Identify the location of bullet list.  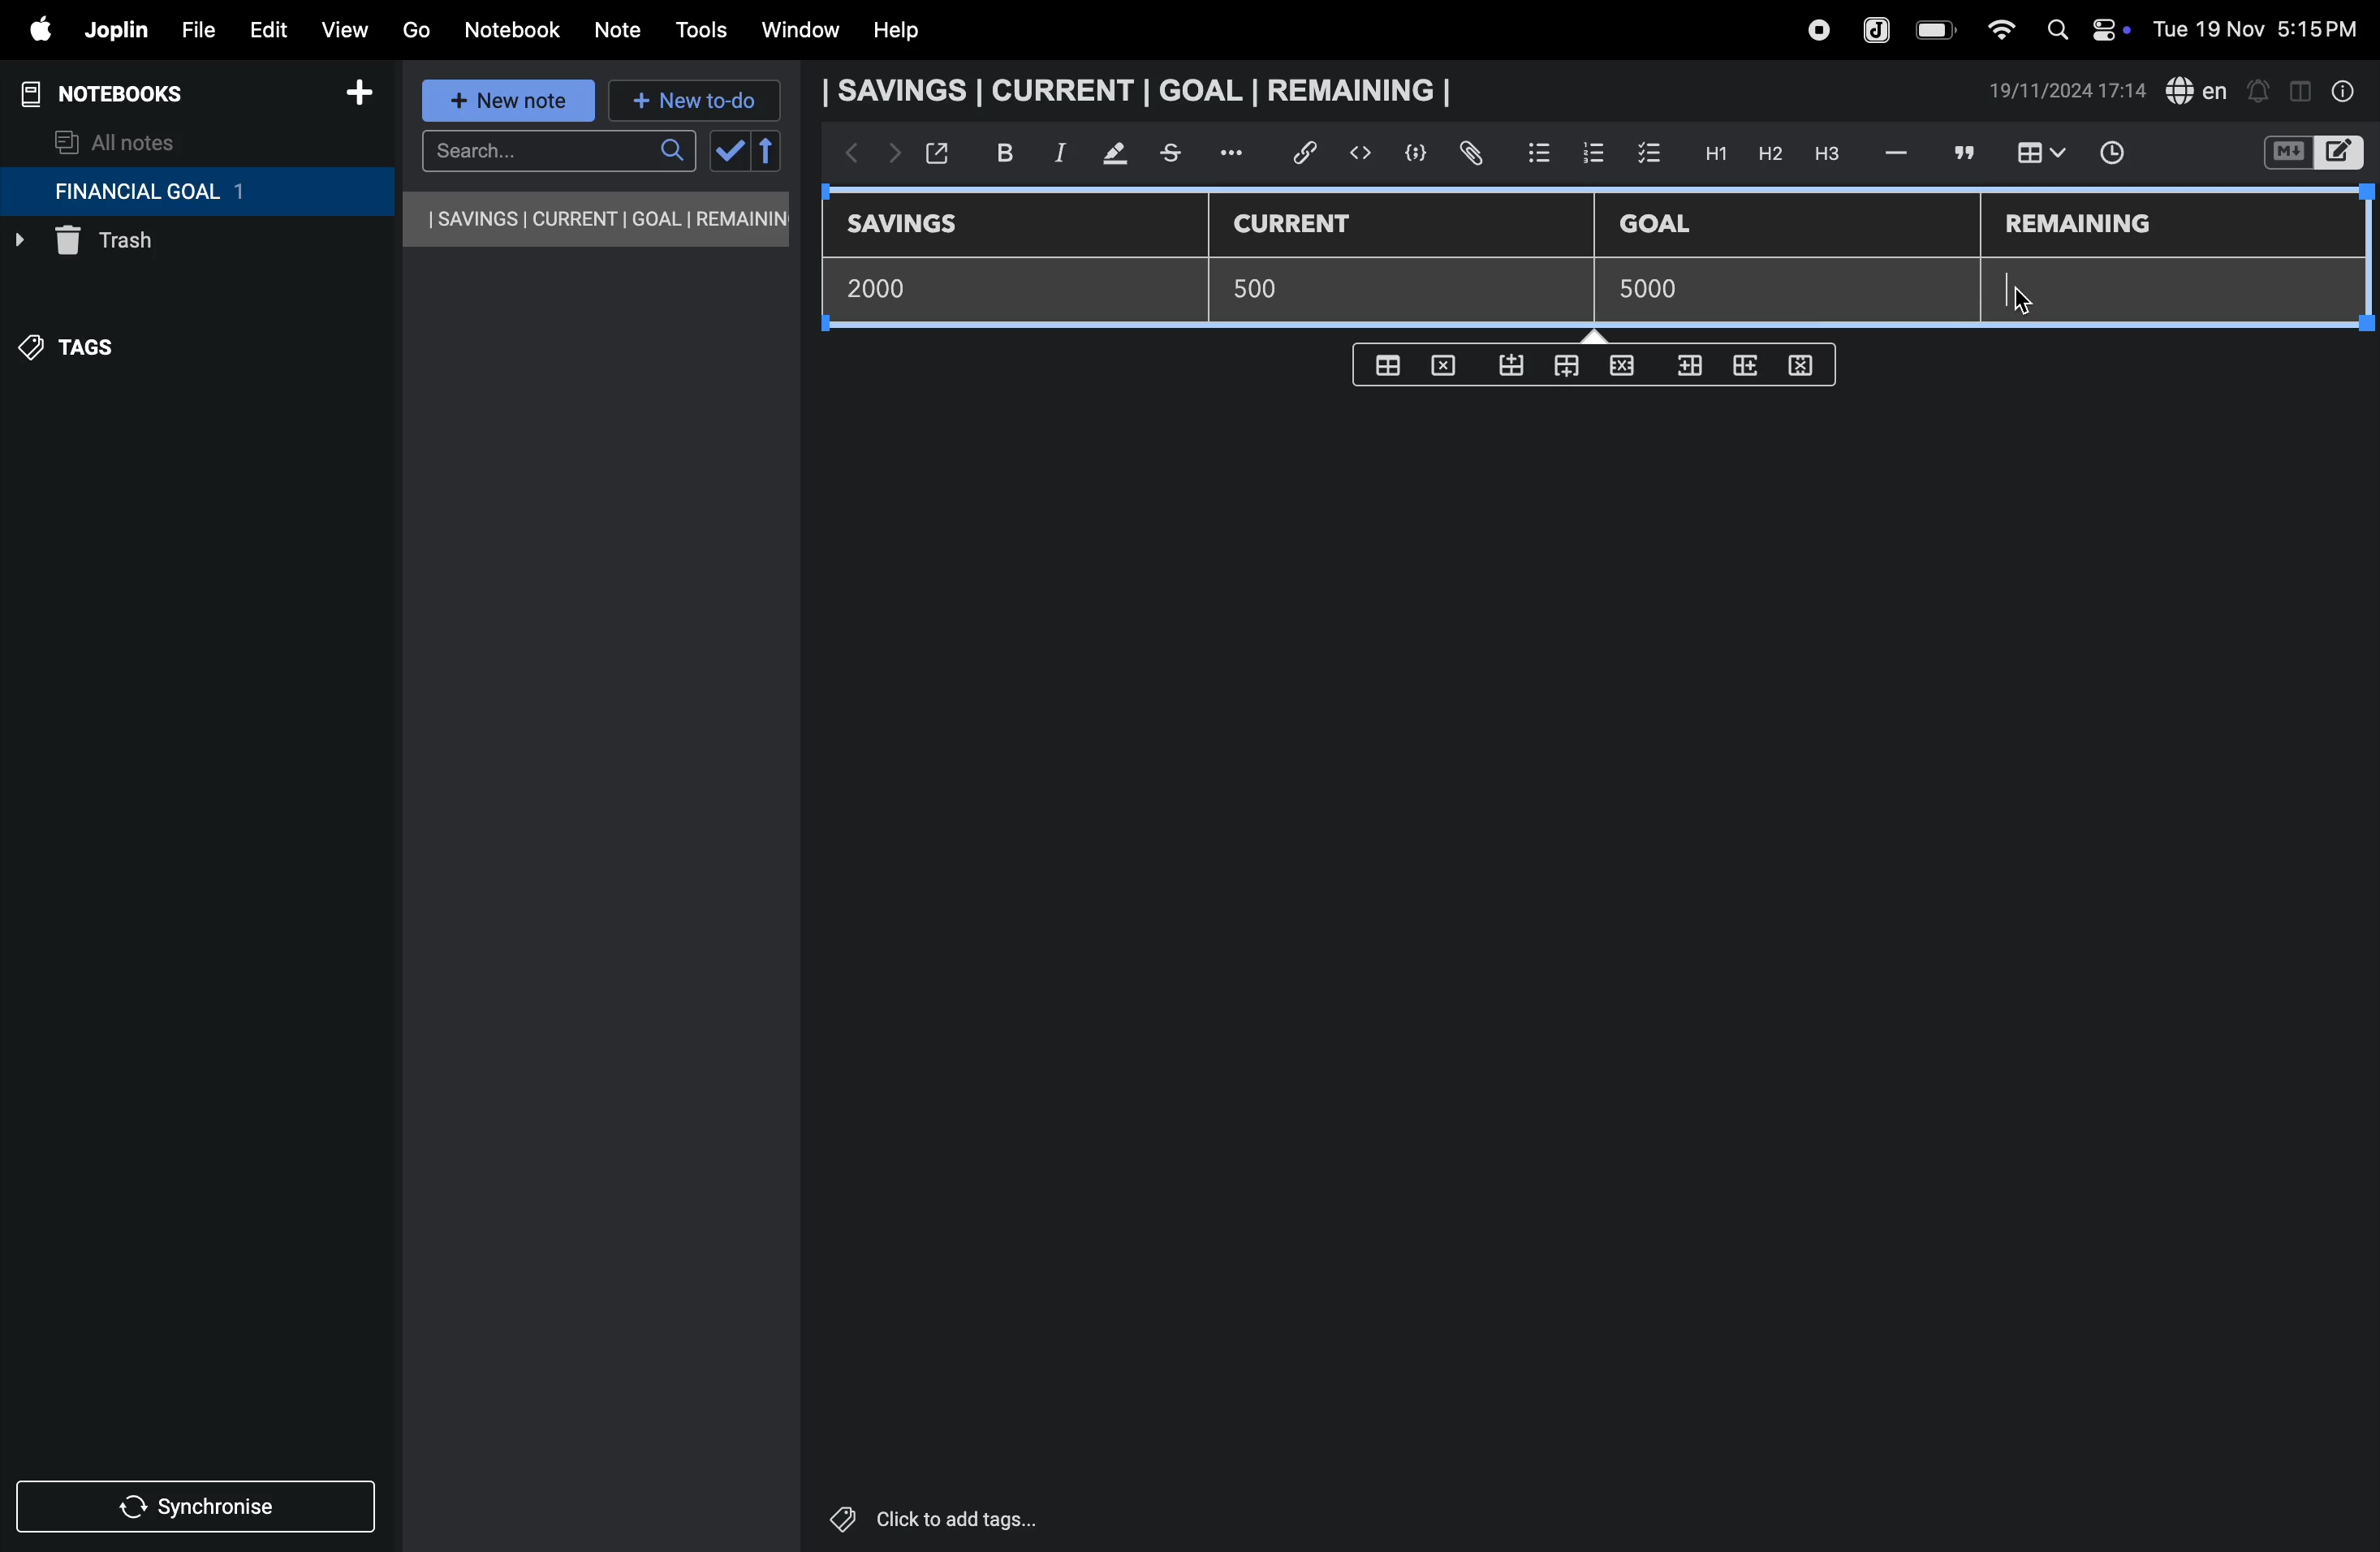
(1539, 150).